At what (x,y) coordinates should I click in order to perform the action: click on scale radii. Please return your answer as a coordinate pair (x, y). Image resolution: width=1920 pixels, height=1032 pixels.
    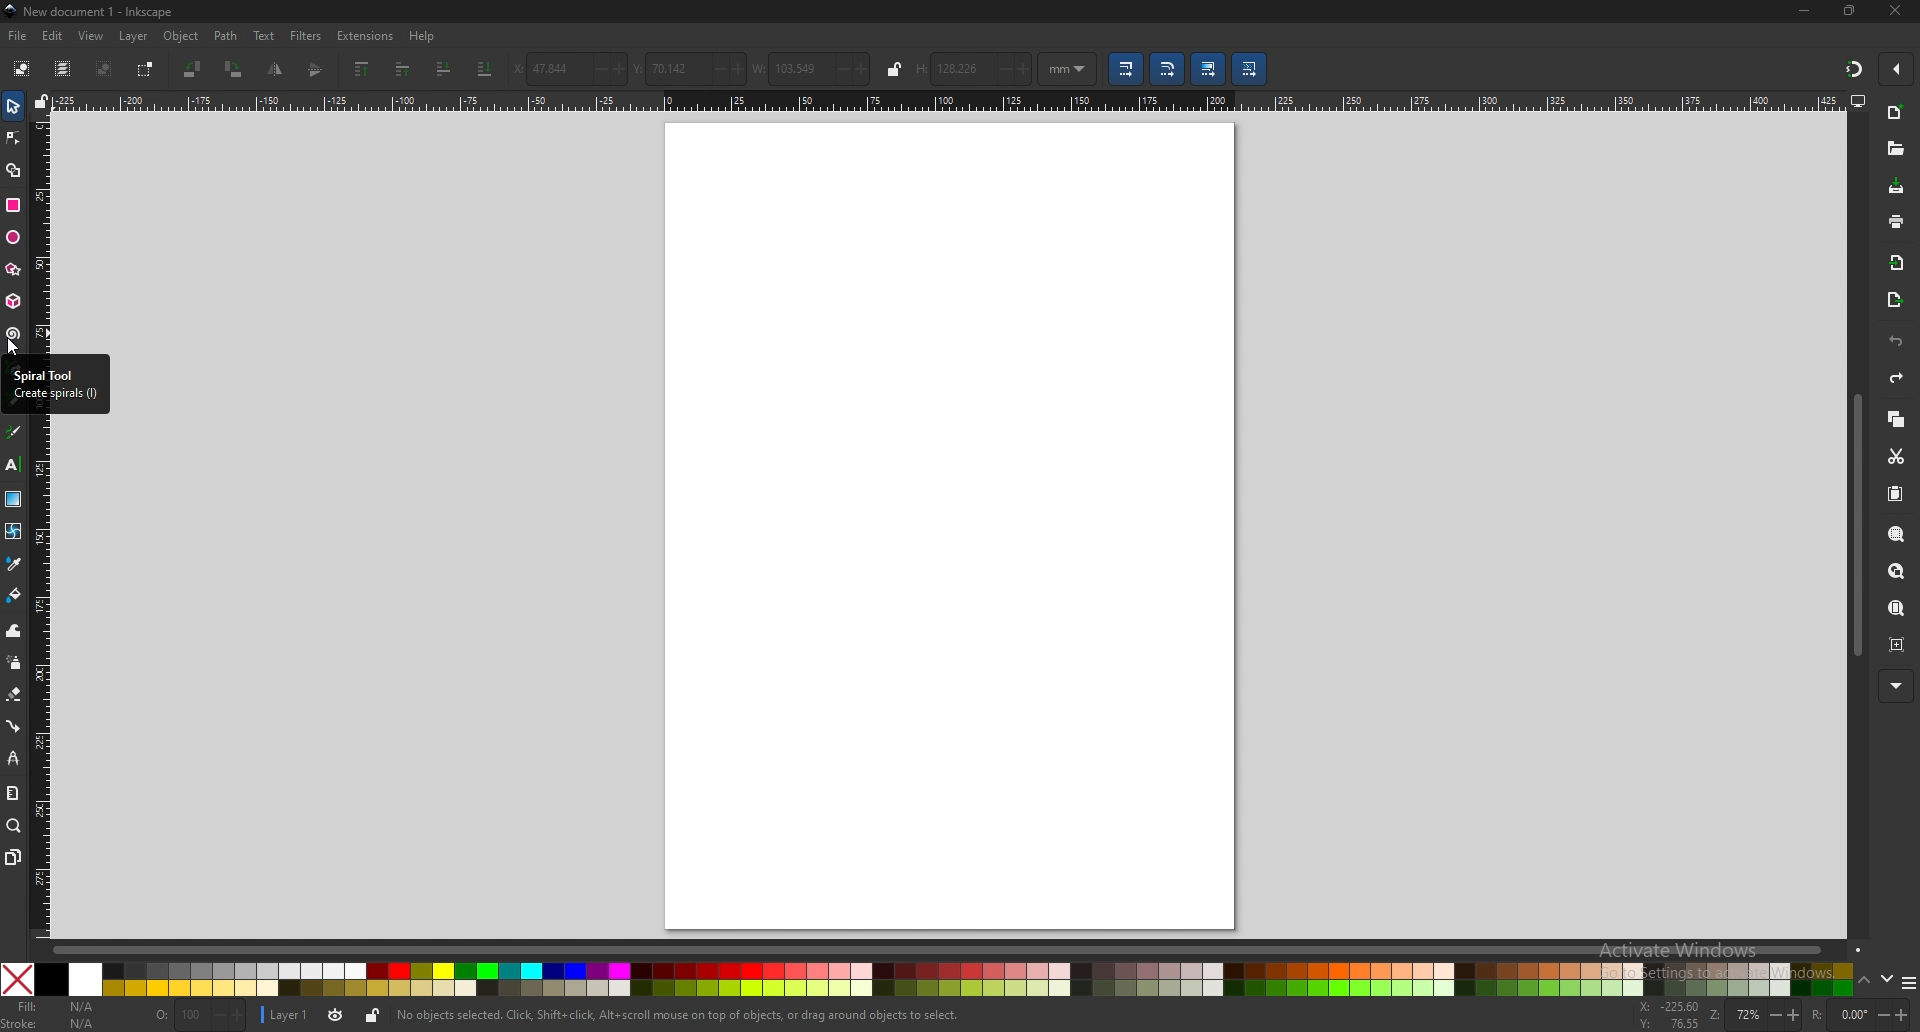
    Looking at the image, I should click on (1167, 70).